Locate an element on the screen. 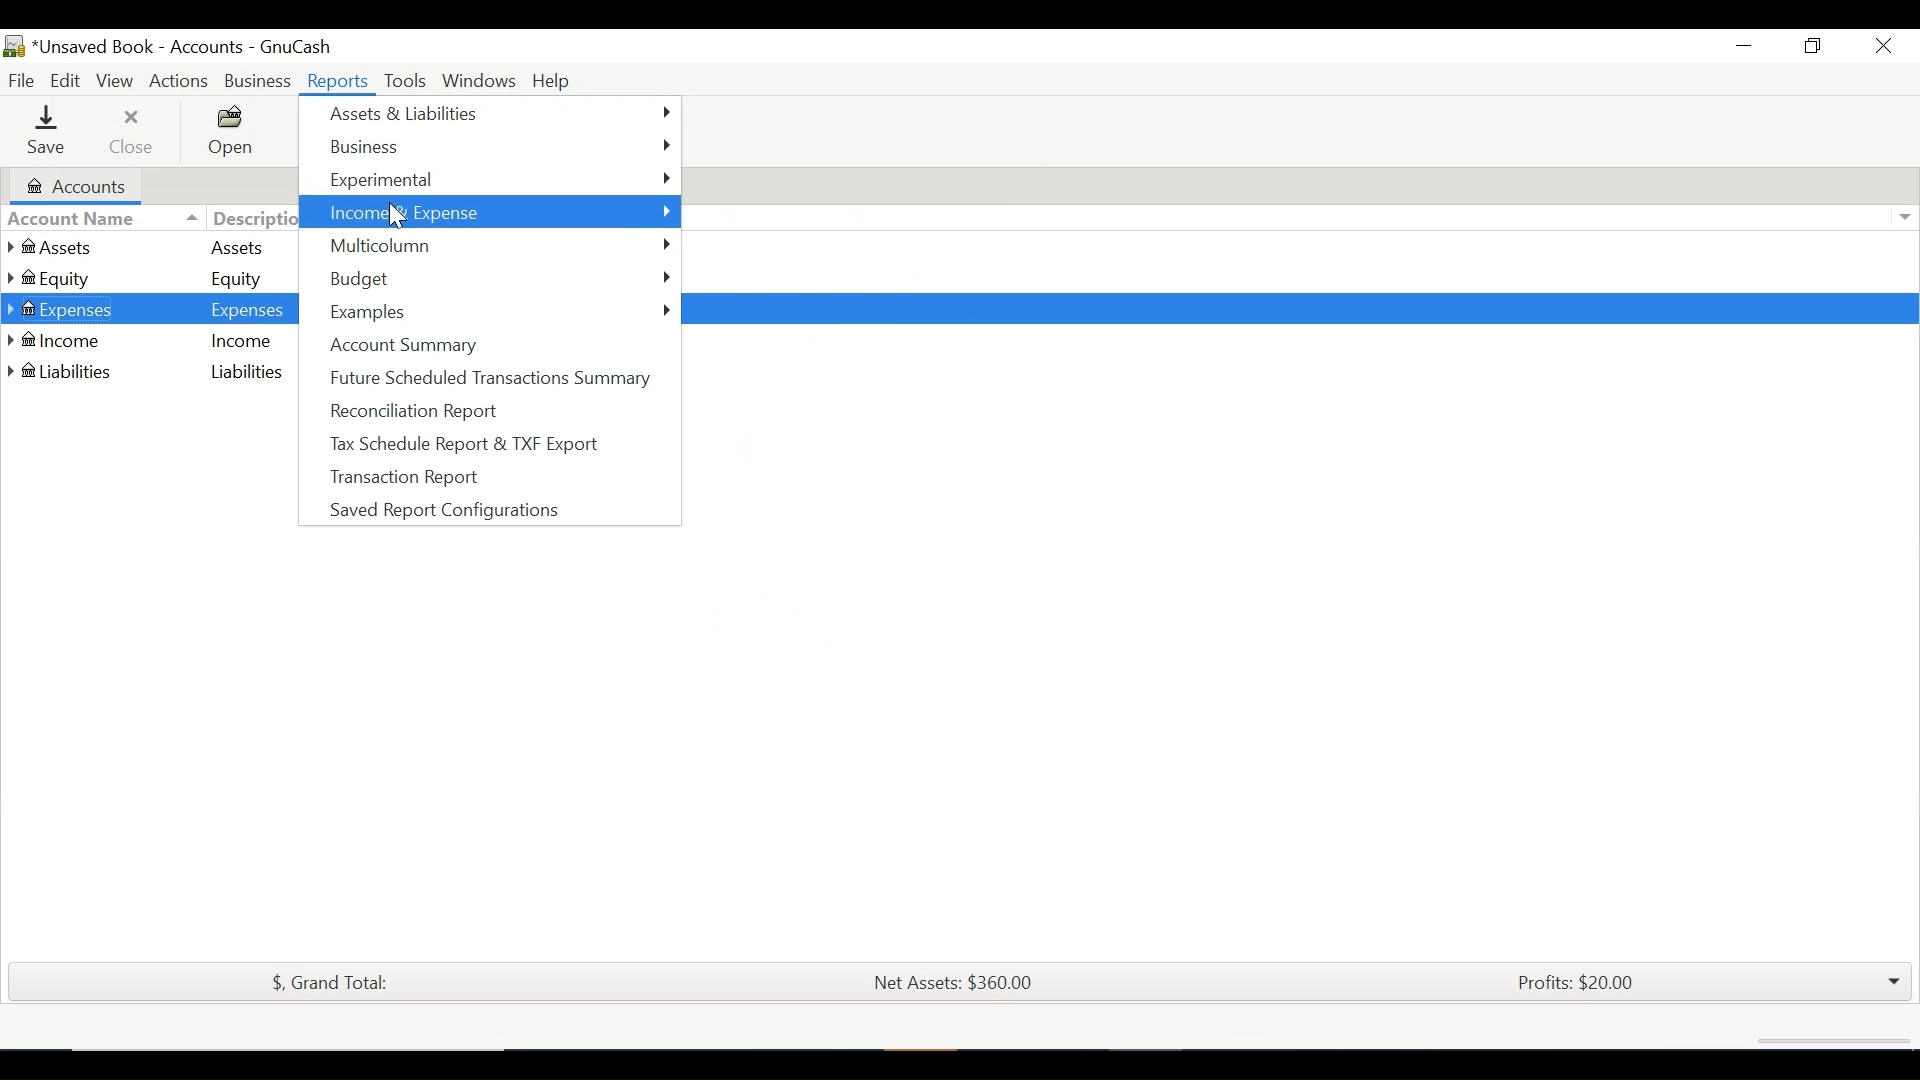 The image size is (1920, 1080). Transaction Report is located at coordinates (395, 476).